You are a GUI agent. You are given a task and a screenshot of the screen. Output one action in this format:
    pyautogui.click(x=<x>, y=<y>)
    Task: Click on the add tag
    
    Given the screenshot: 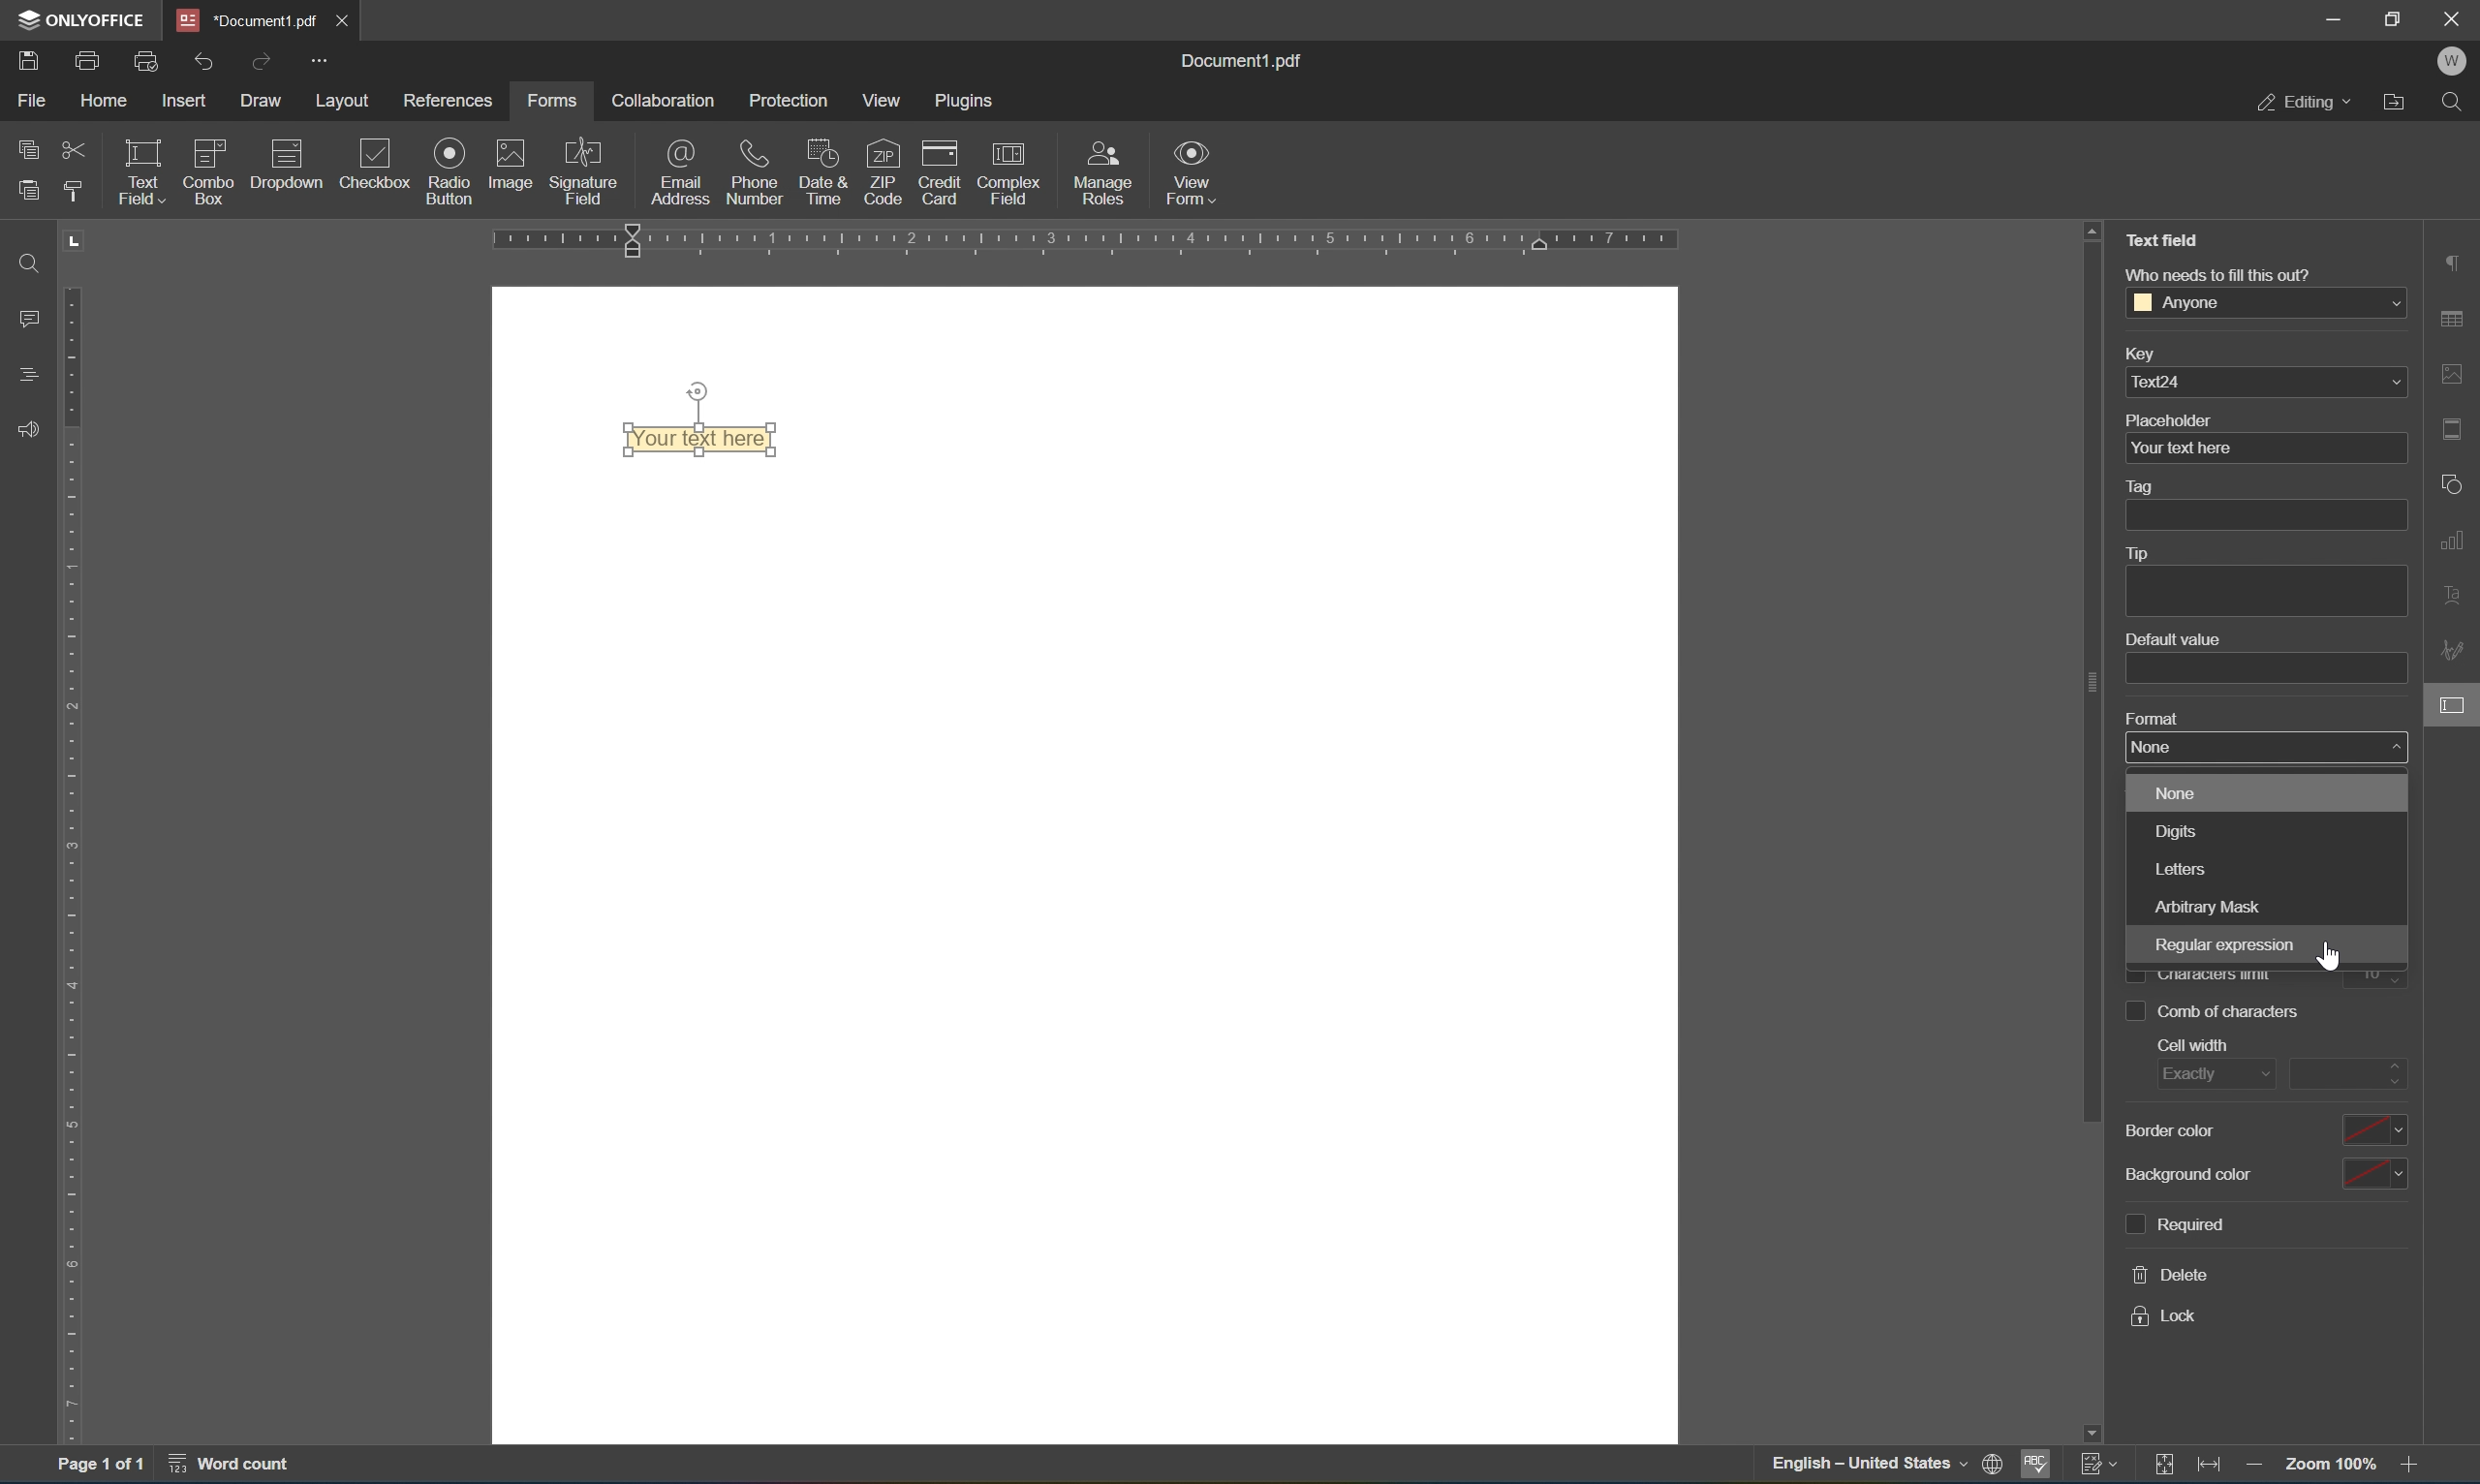 What is the action you would take?
    pyautogui.click(x=2265, y=515)
    